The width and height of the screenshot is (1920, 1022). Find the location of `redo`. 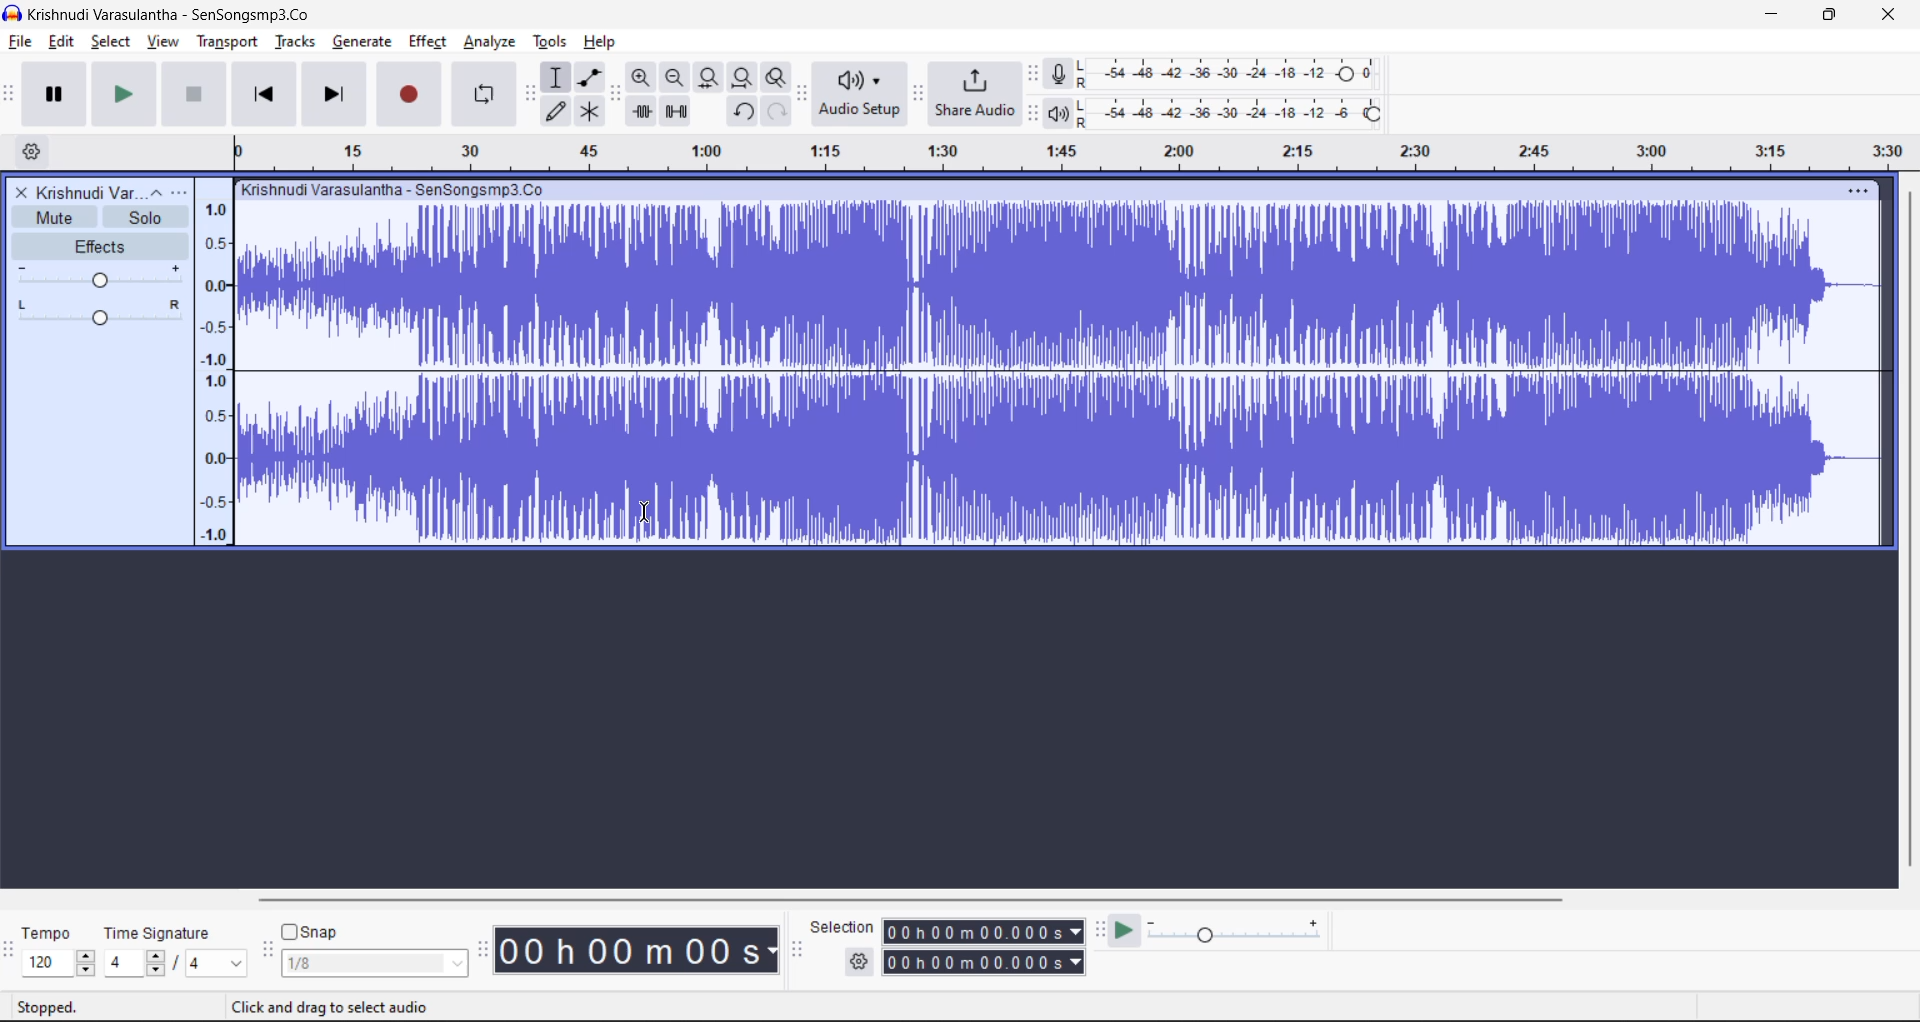

redo is located at coordinates (776, 111).